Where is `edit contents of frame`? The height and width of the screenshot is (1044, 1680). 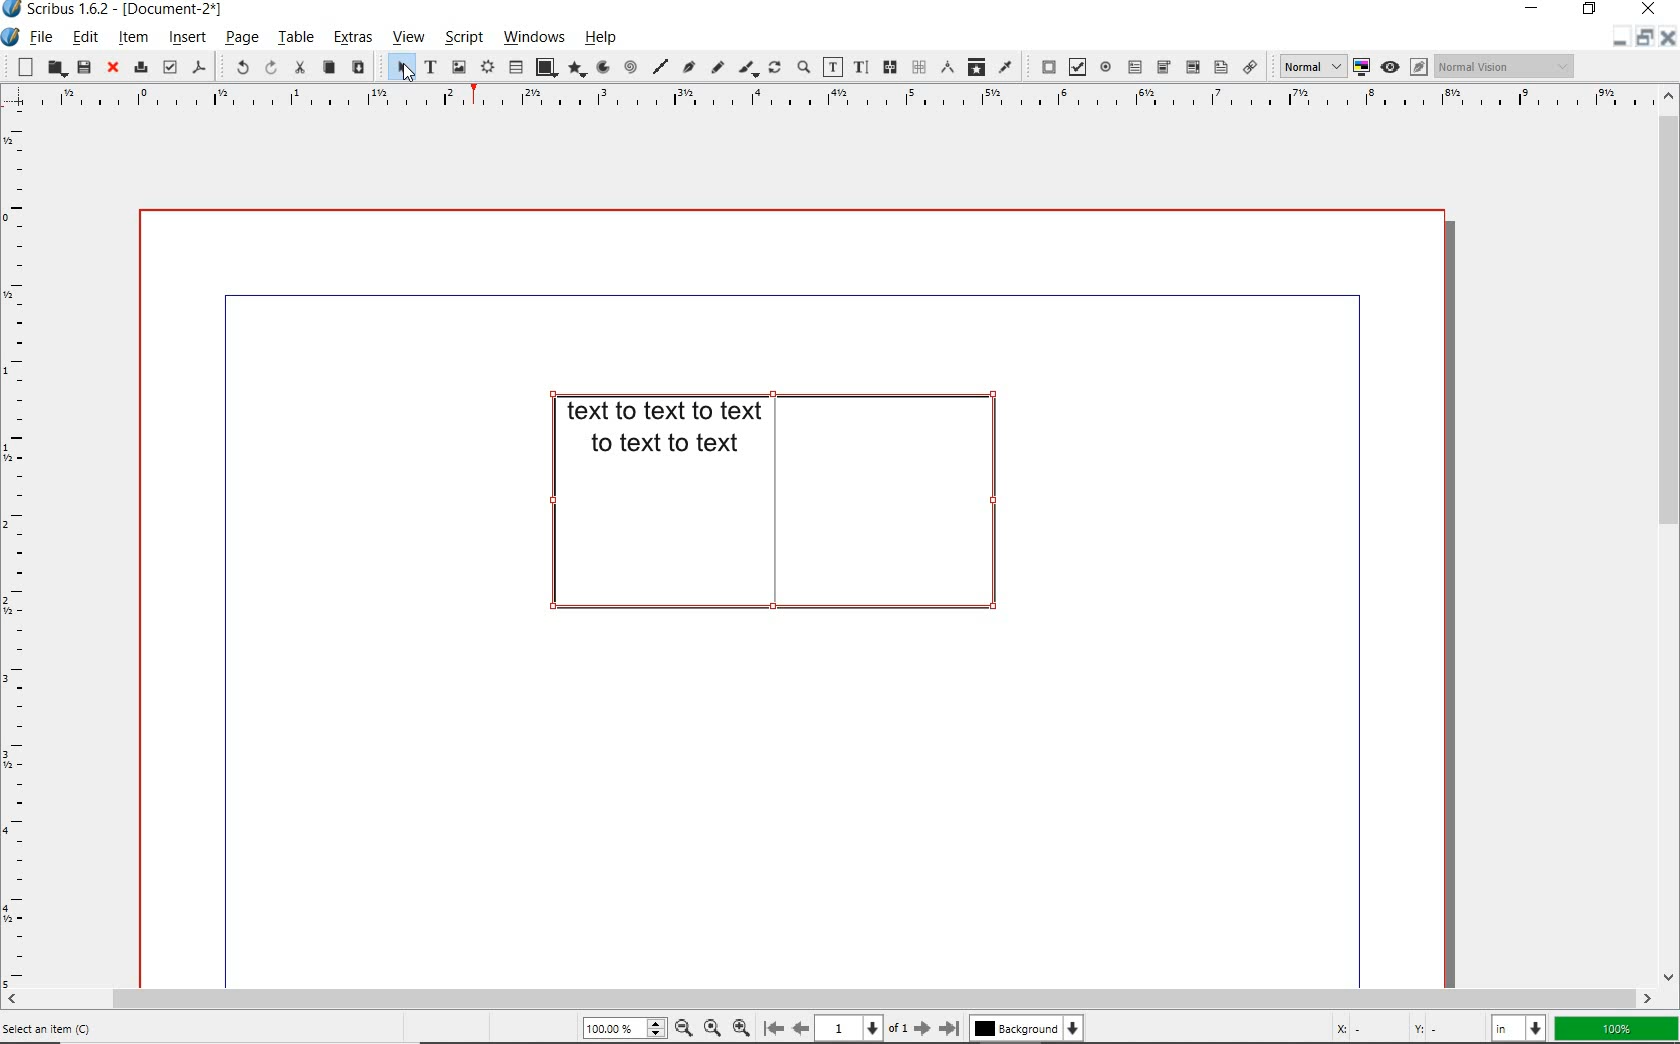
edit contents of frame is located at coordinates (833, 69).